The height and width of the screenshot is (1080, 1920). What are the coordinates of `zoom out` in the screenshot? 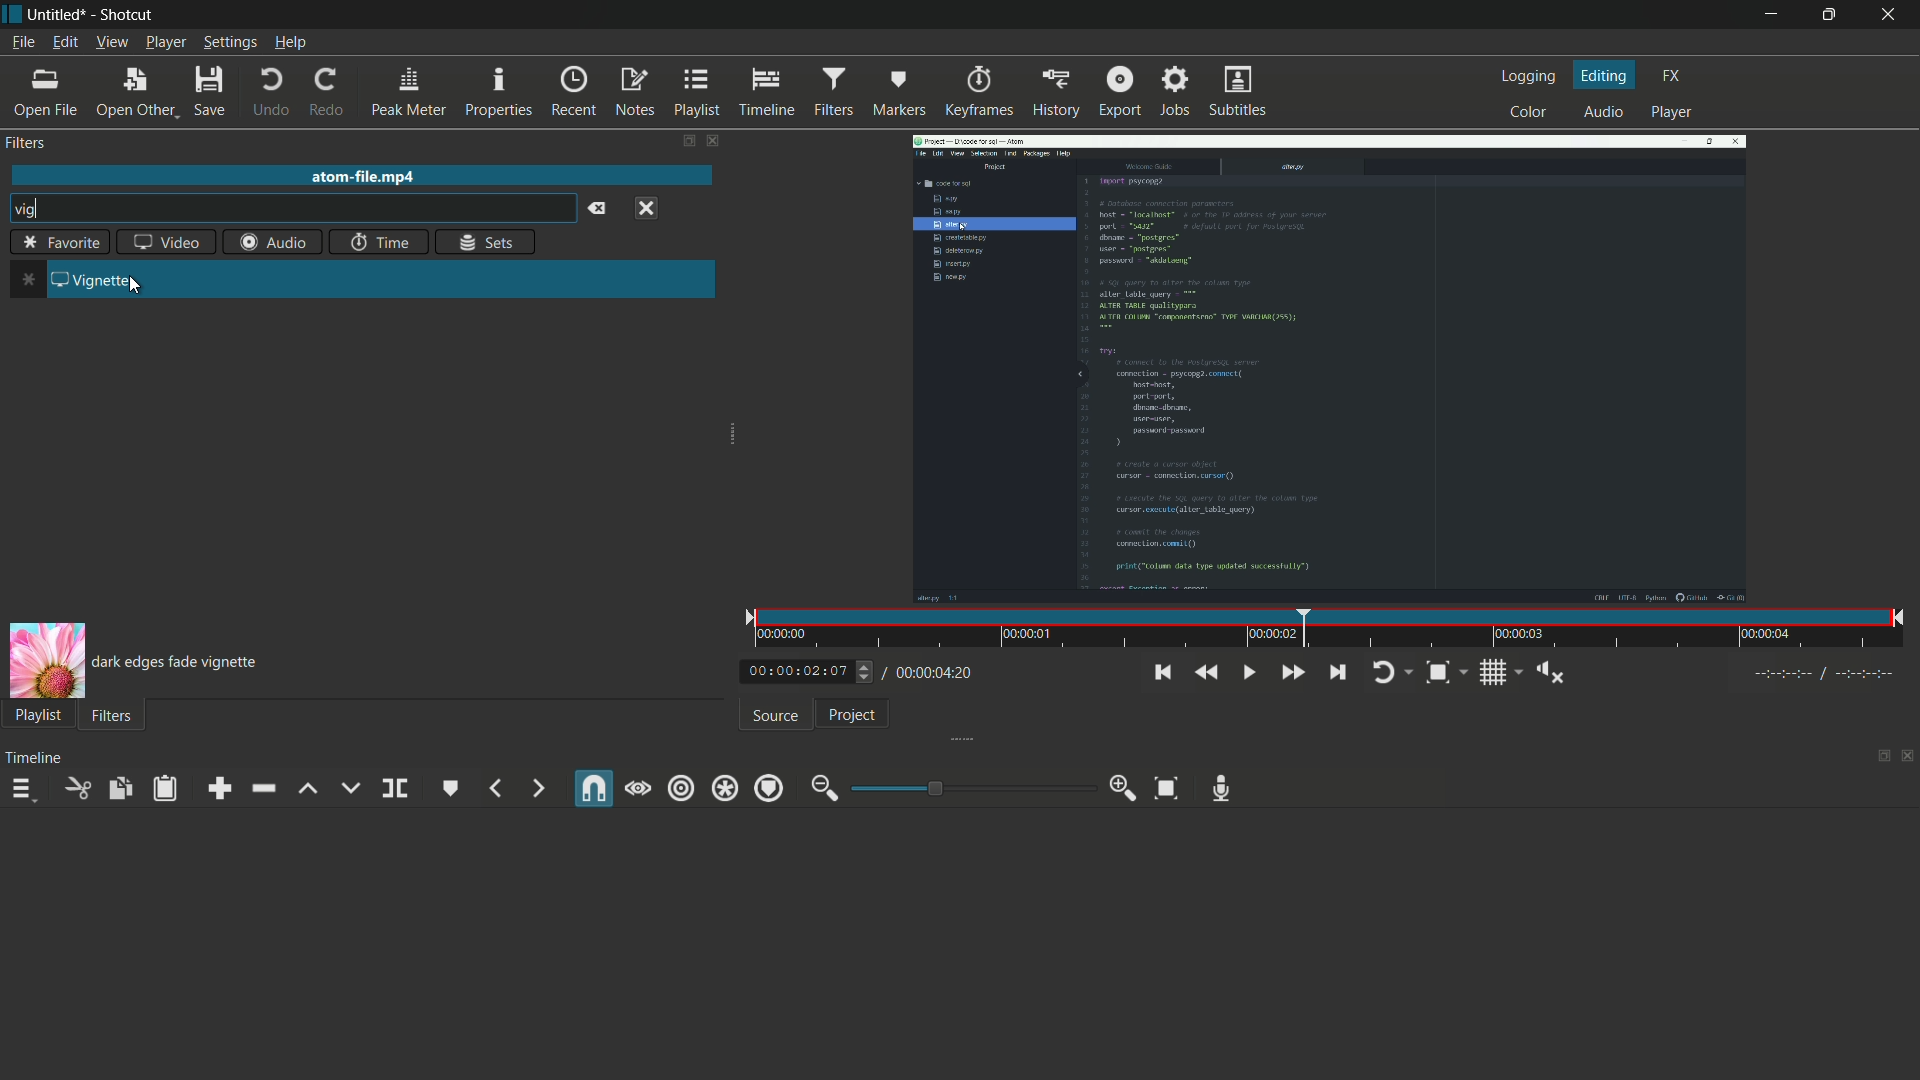 It's located at (825, 789).